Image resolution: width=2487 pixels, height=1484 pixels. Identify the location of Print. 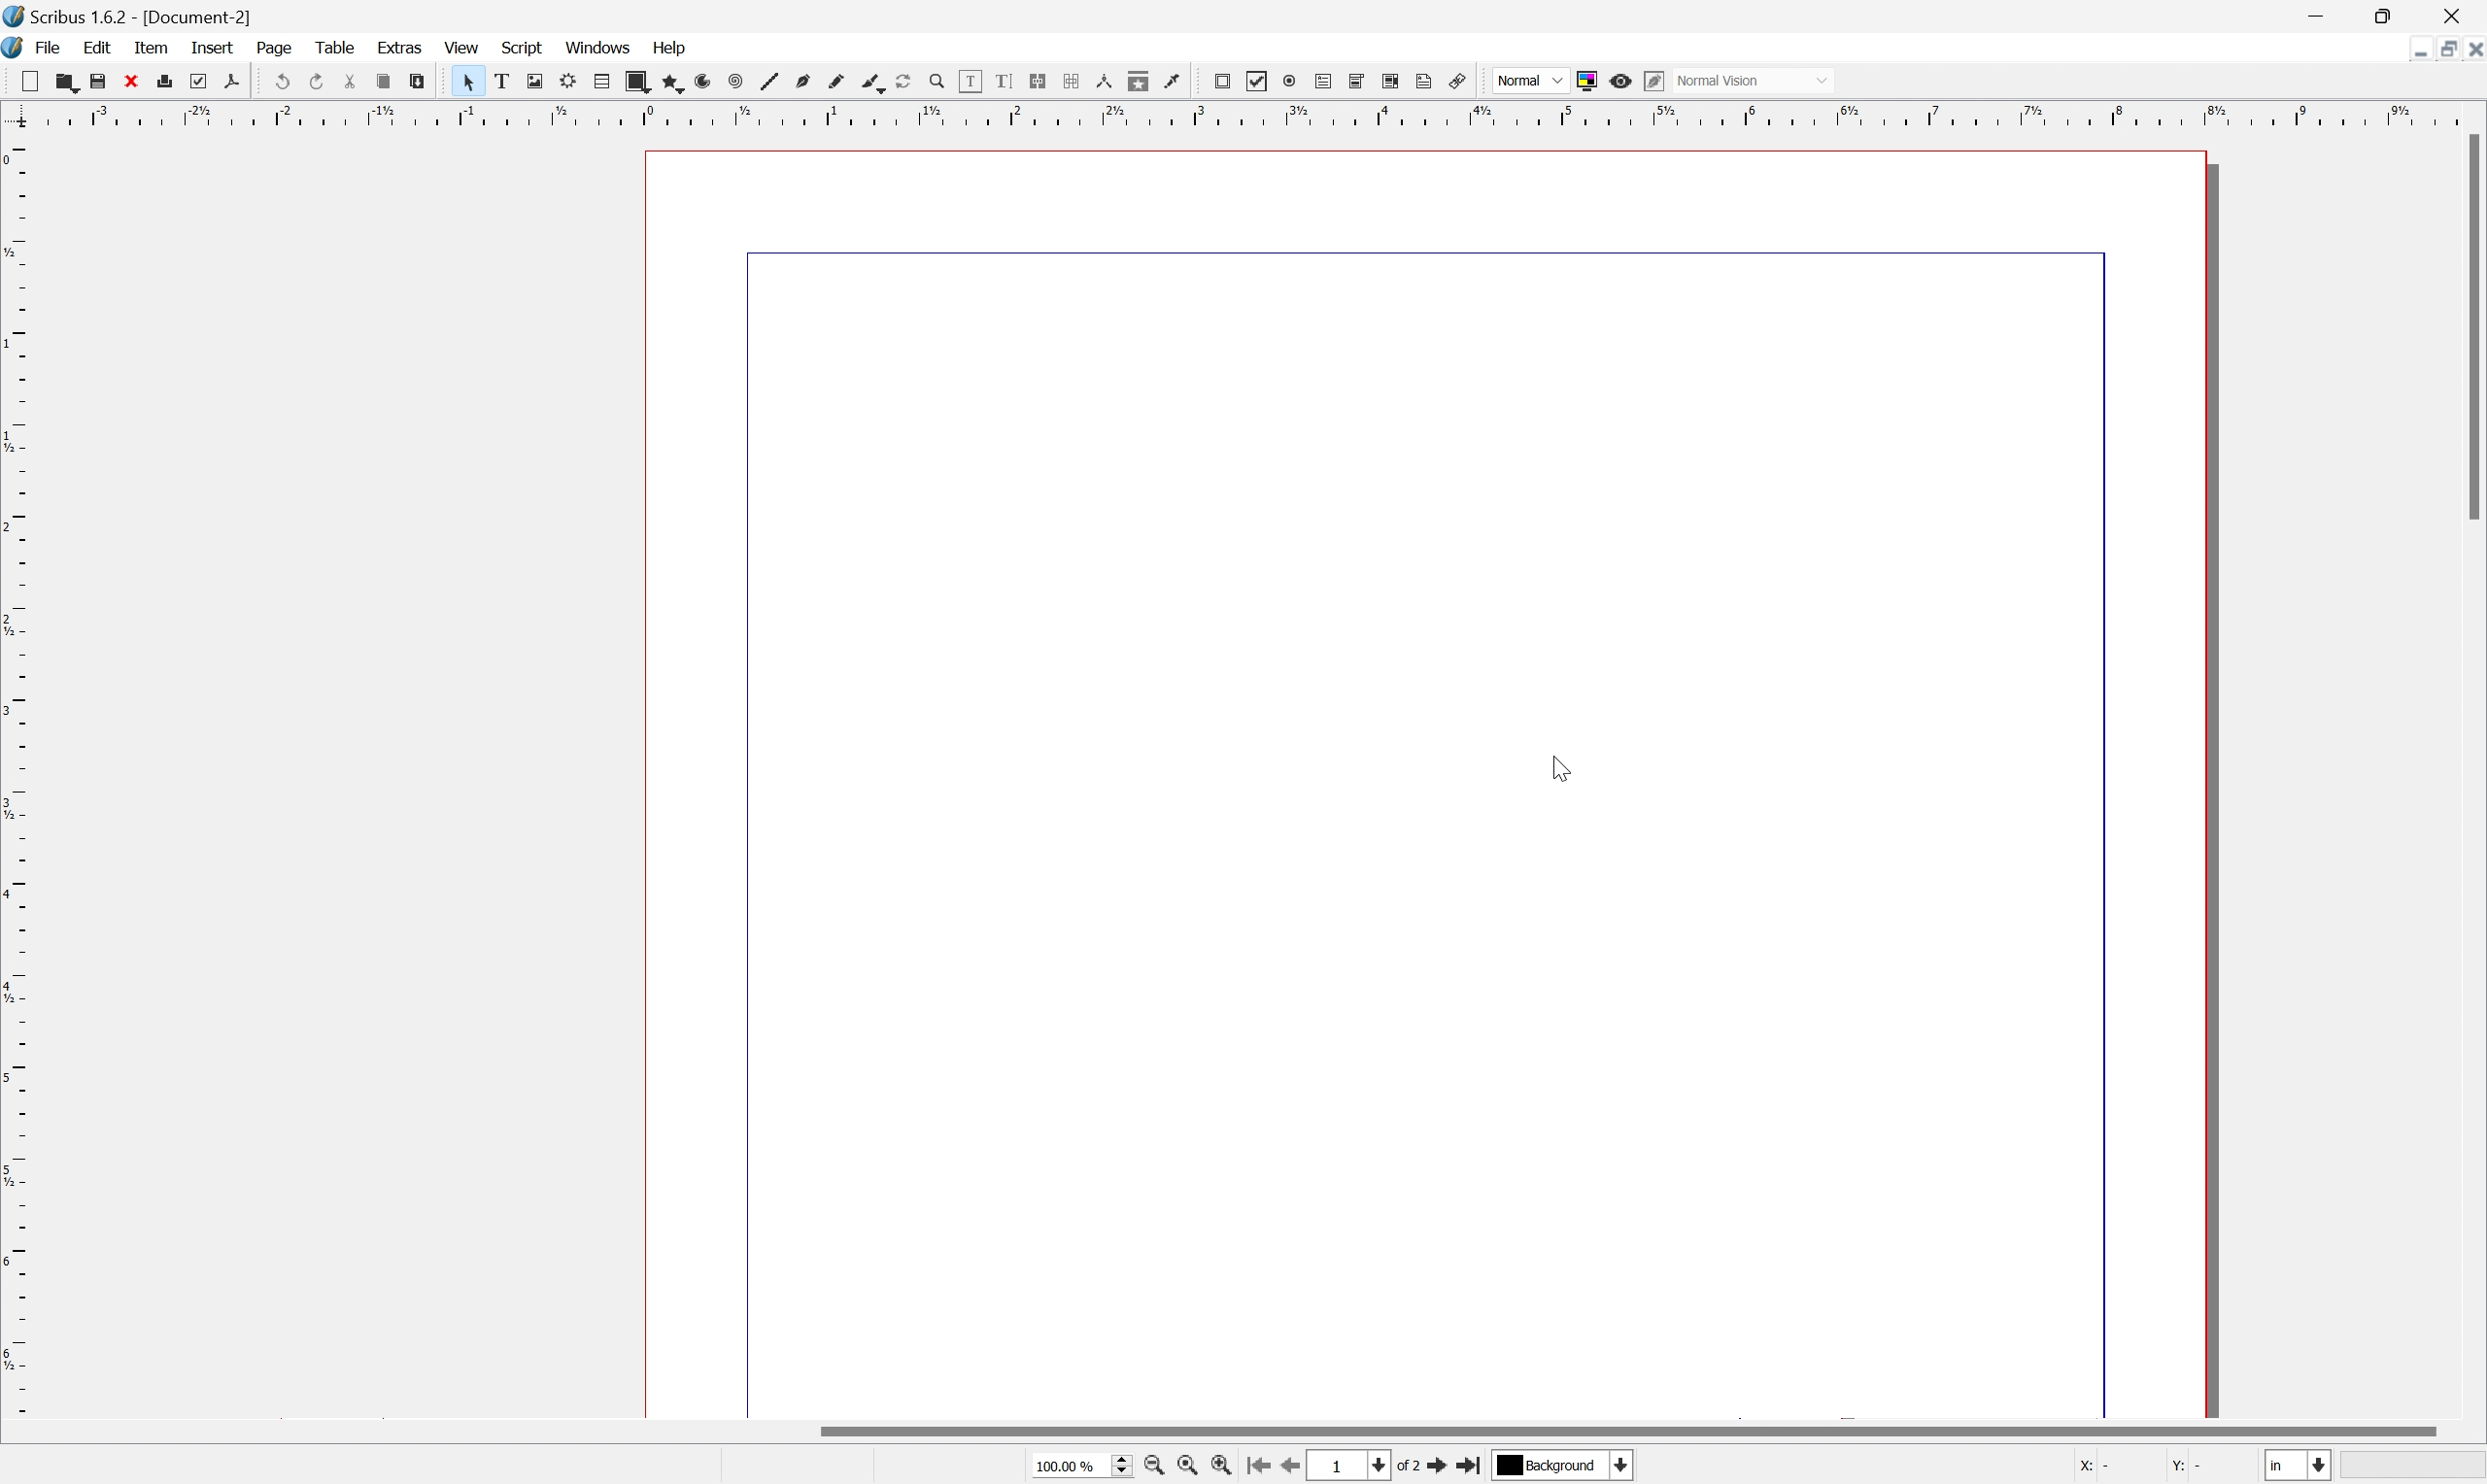
(172, 82).